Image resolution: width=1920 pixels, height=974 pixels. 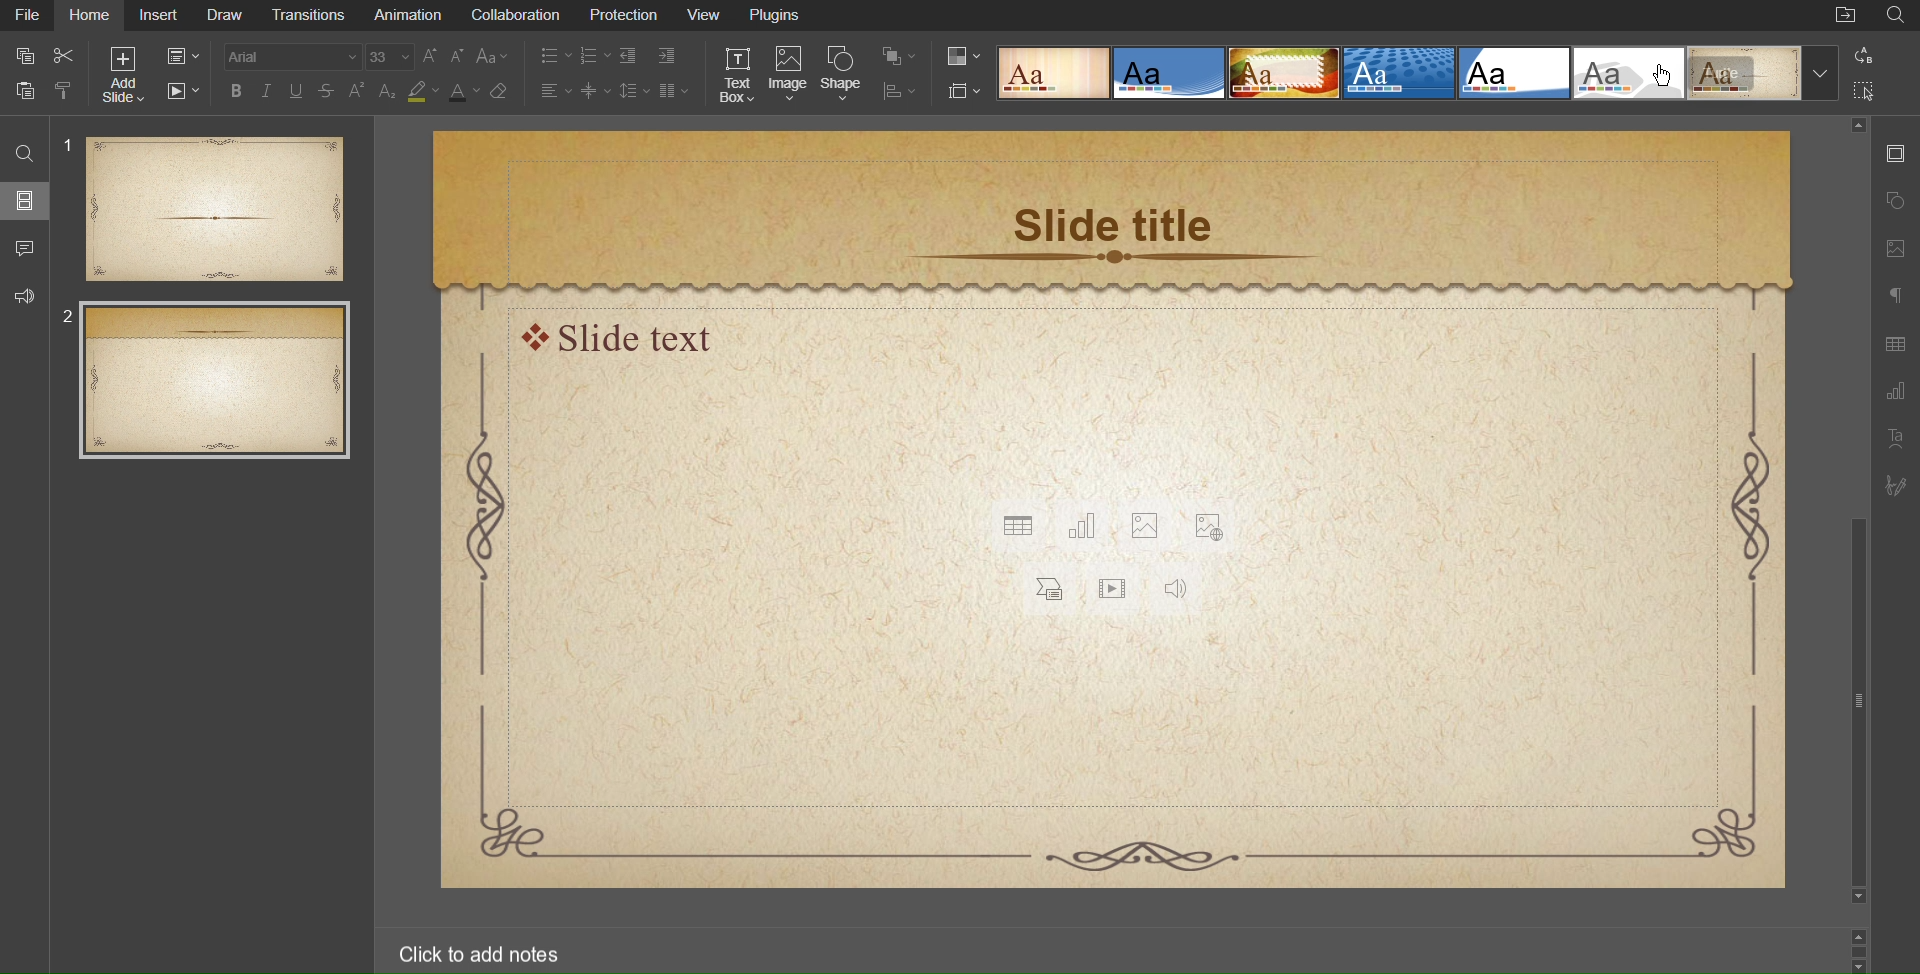 I want to click on paste, so click(x=24, y=91).